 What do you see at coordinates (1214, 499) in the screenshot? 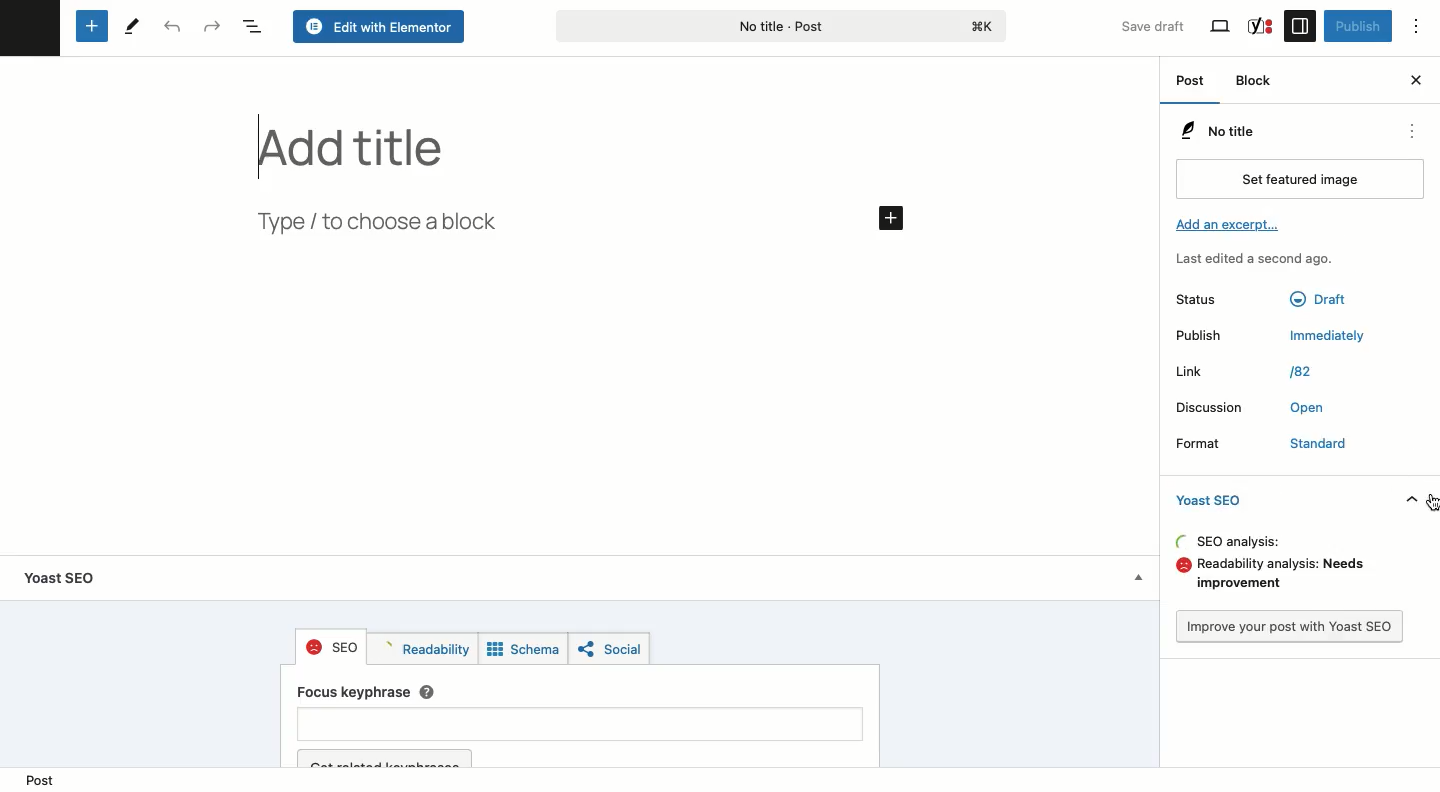
I see `Yoast SEO` at bounding box center [1214, 499].